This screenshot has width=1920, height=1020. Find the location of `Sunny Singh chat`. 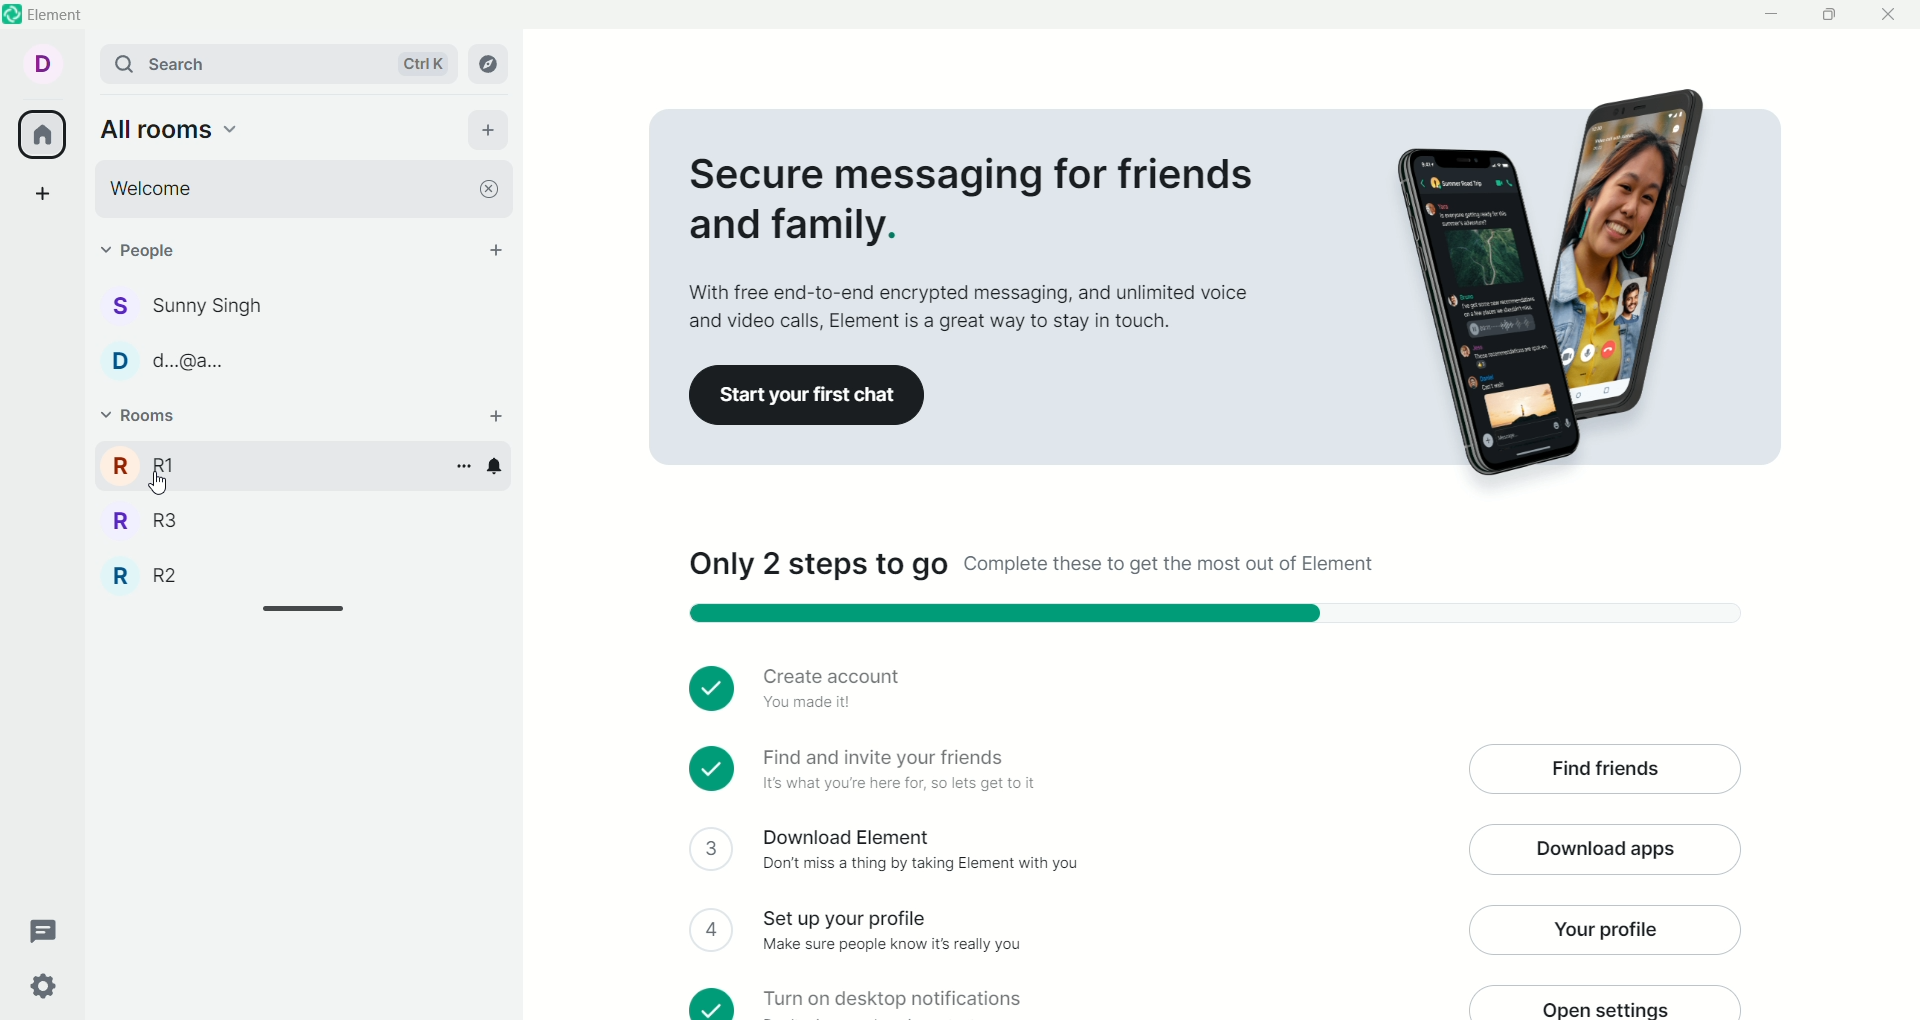

Sunny Singh chat is located at coordinates (184, 306).